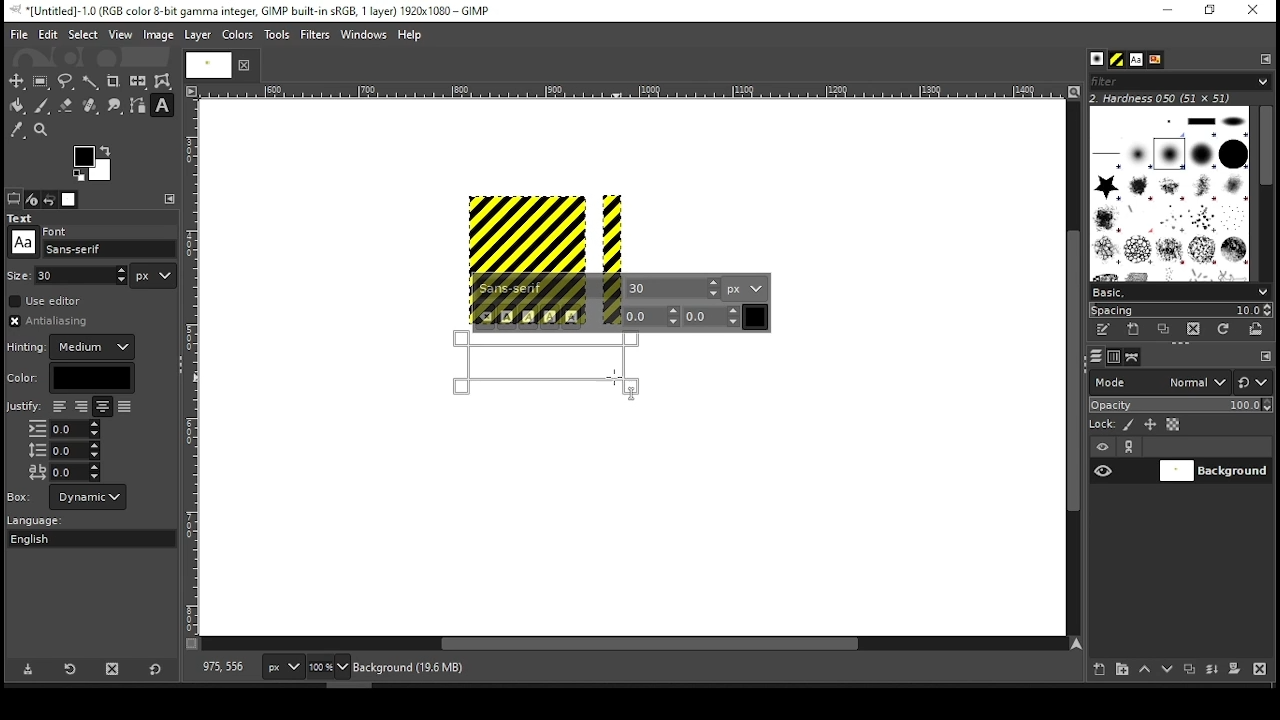  What do you see at coordinates (1097, 60) in the screenshot?
I see `brushes` at bounding box center [1097, 60].